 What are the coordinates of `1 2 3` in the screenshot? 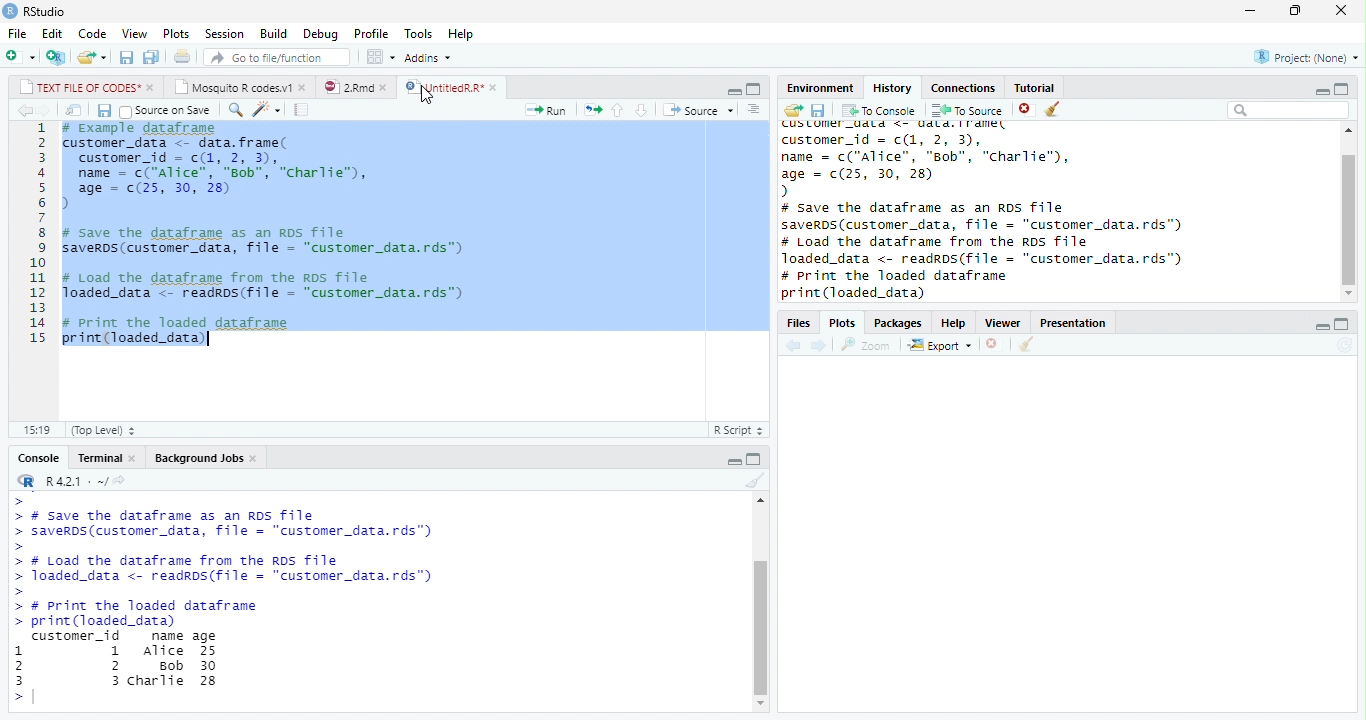 It's located at (112, 667).